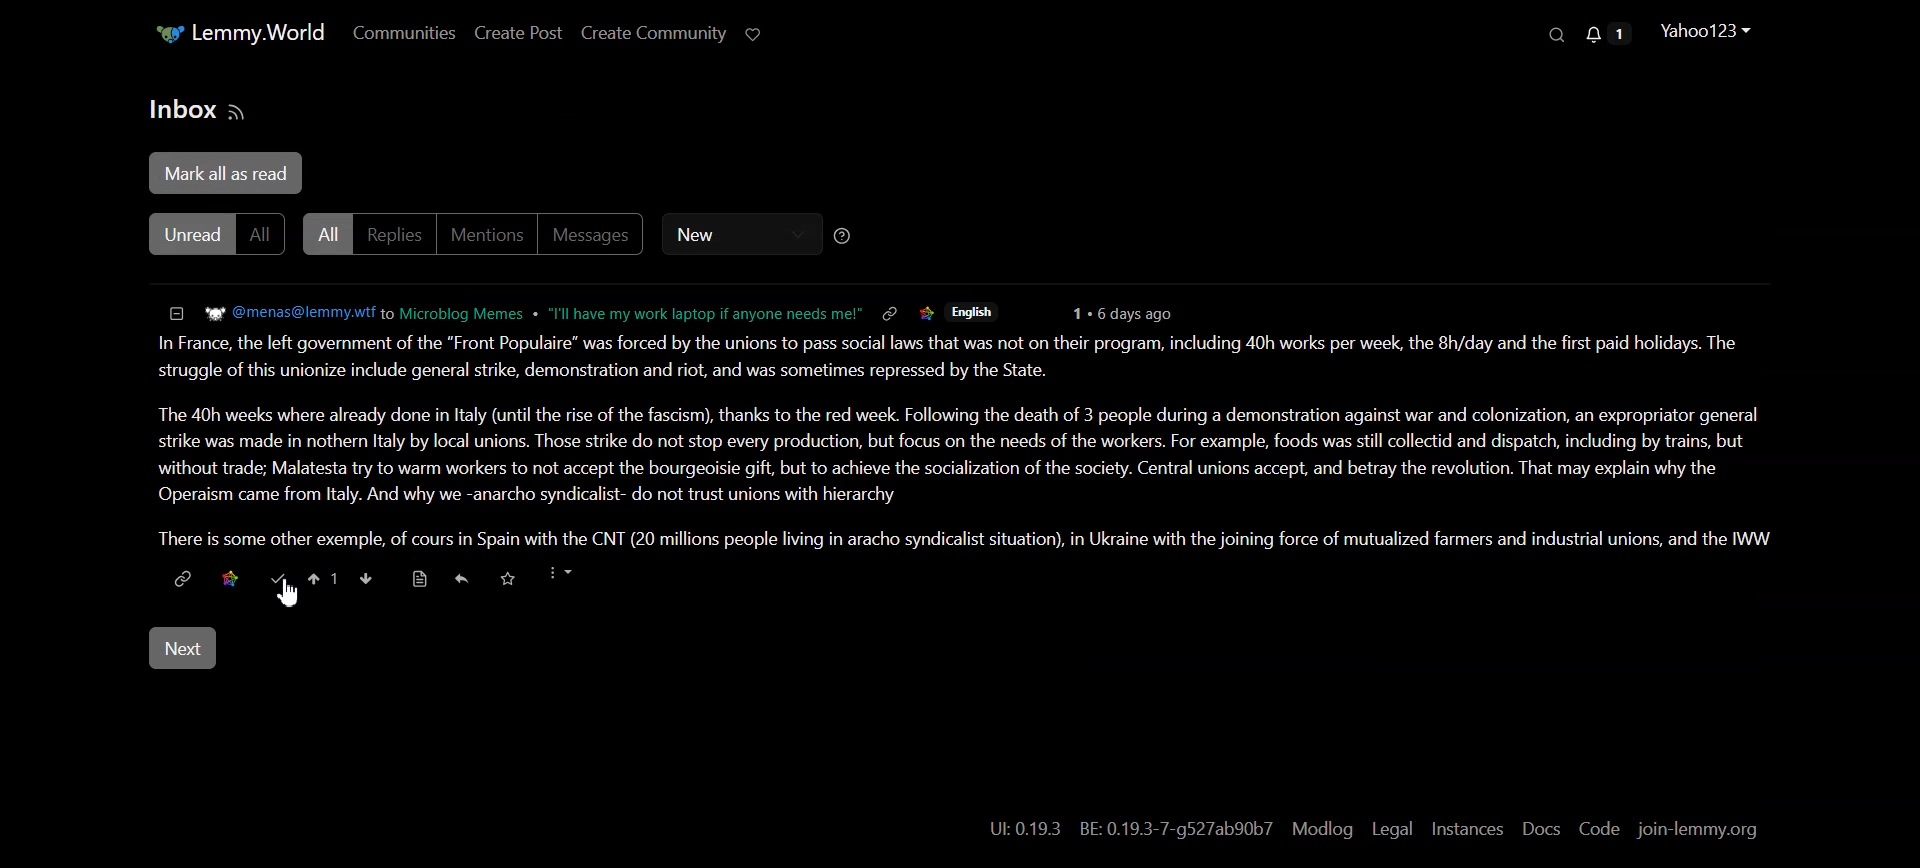 This screenshot has height=868, width=1920. I want to click on Hyperlink, so click(183, 577).